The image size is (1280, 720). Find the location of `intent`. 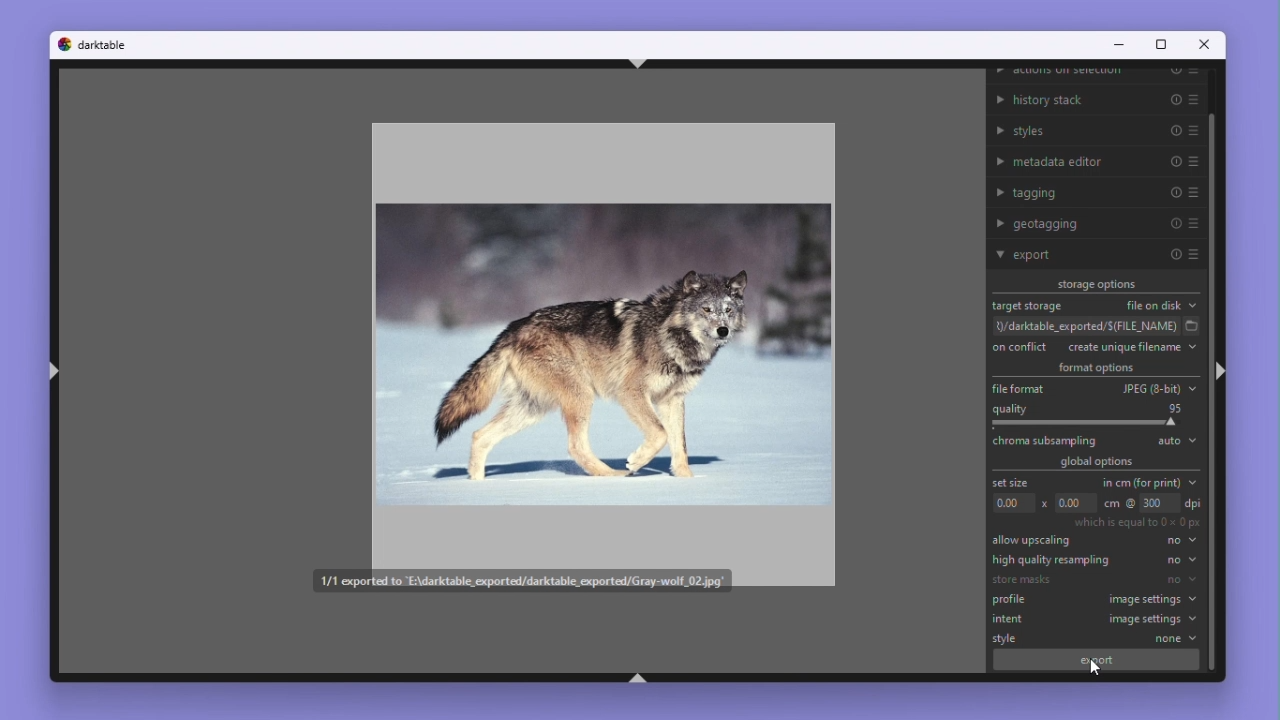

intent is located at coordinates (1007, 618).